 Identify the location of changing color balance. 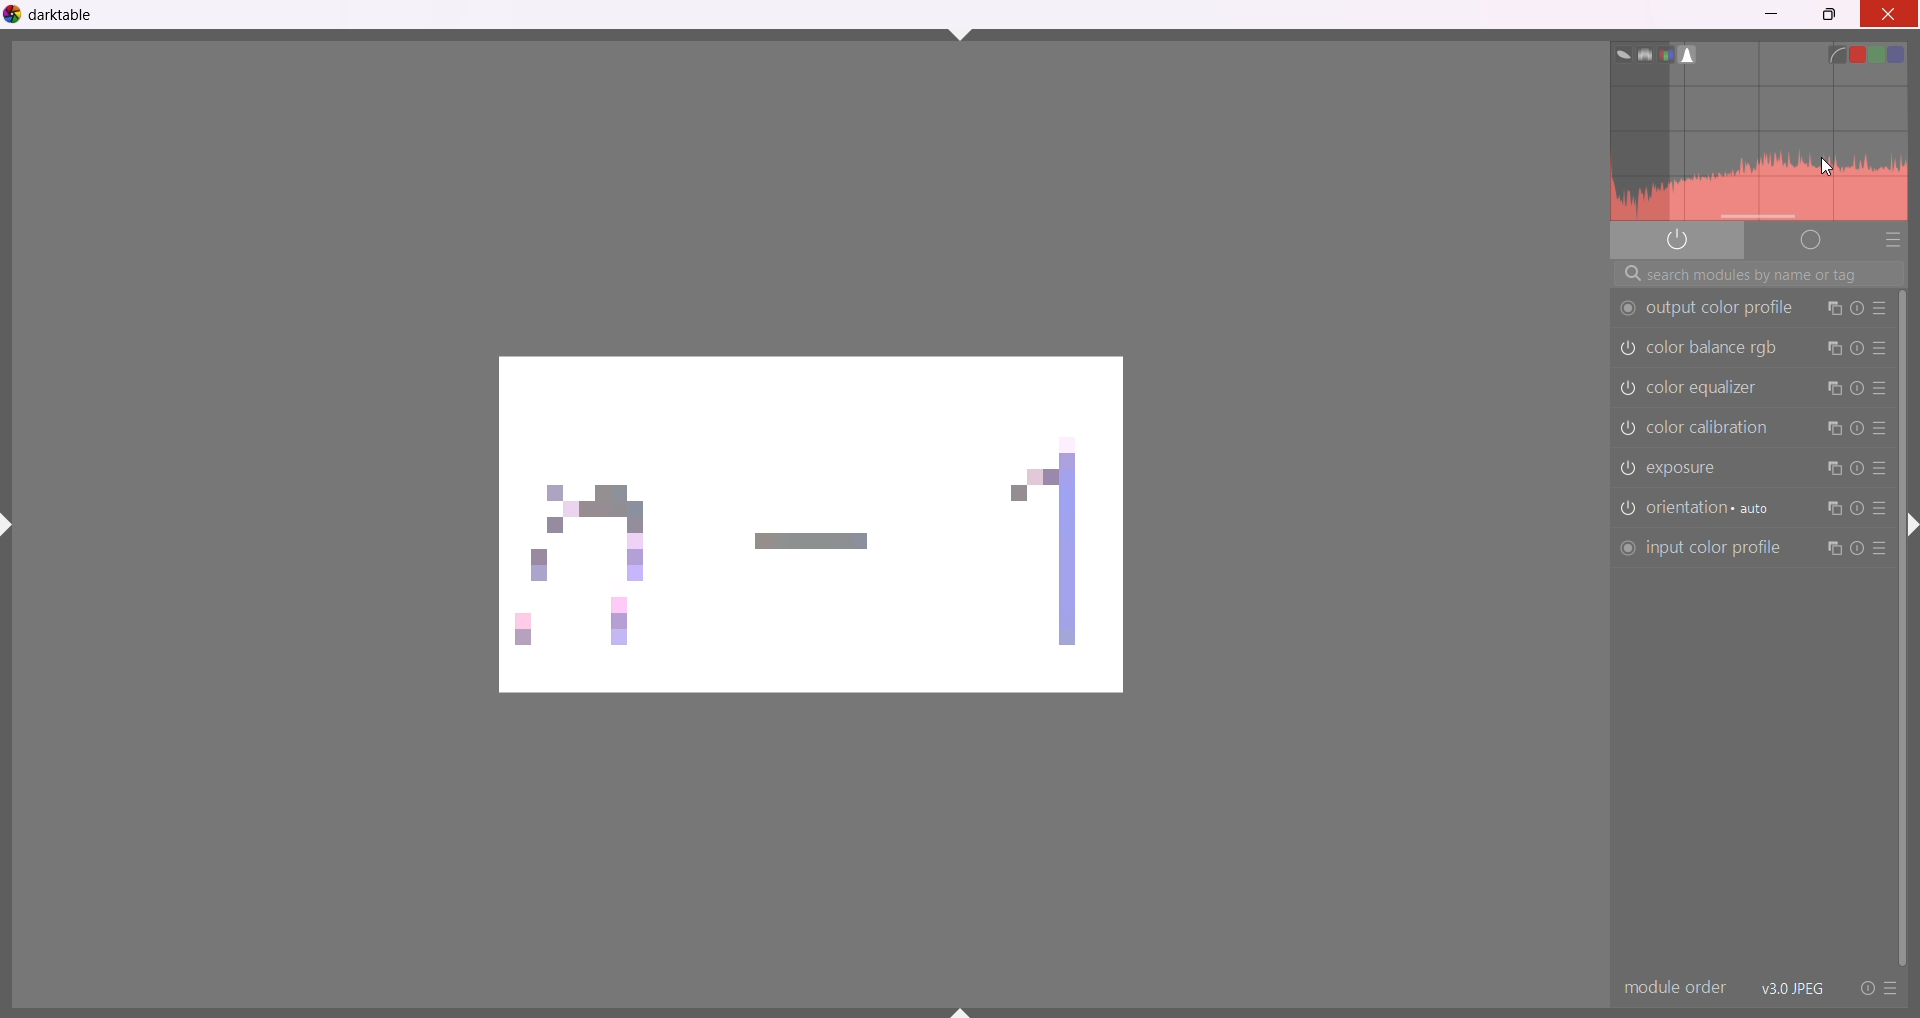
(816, 529).